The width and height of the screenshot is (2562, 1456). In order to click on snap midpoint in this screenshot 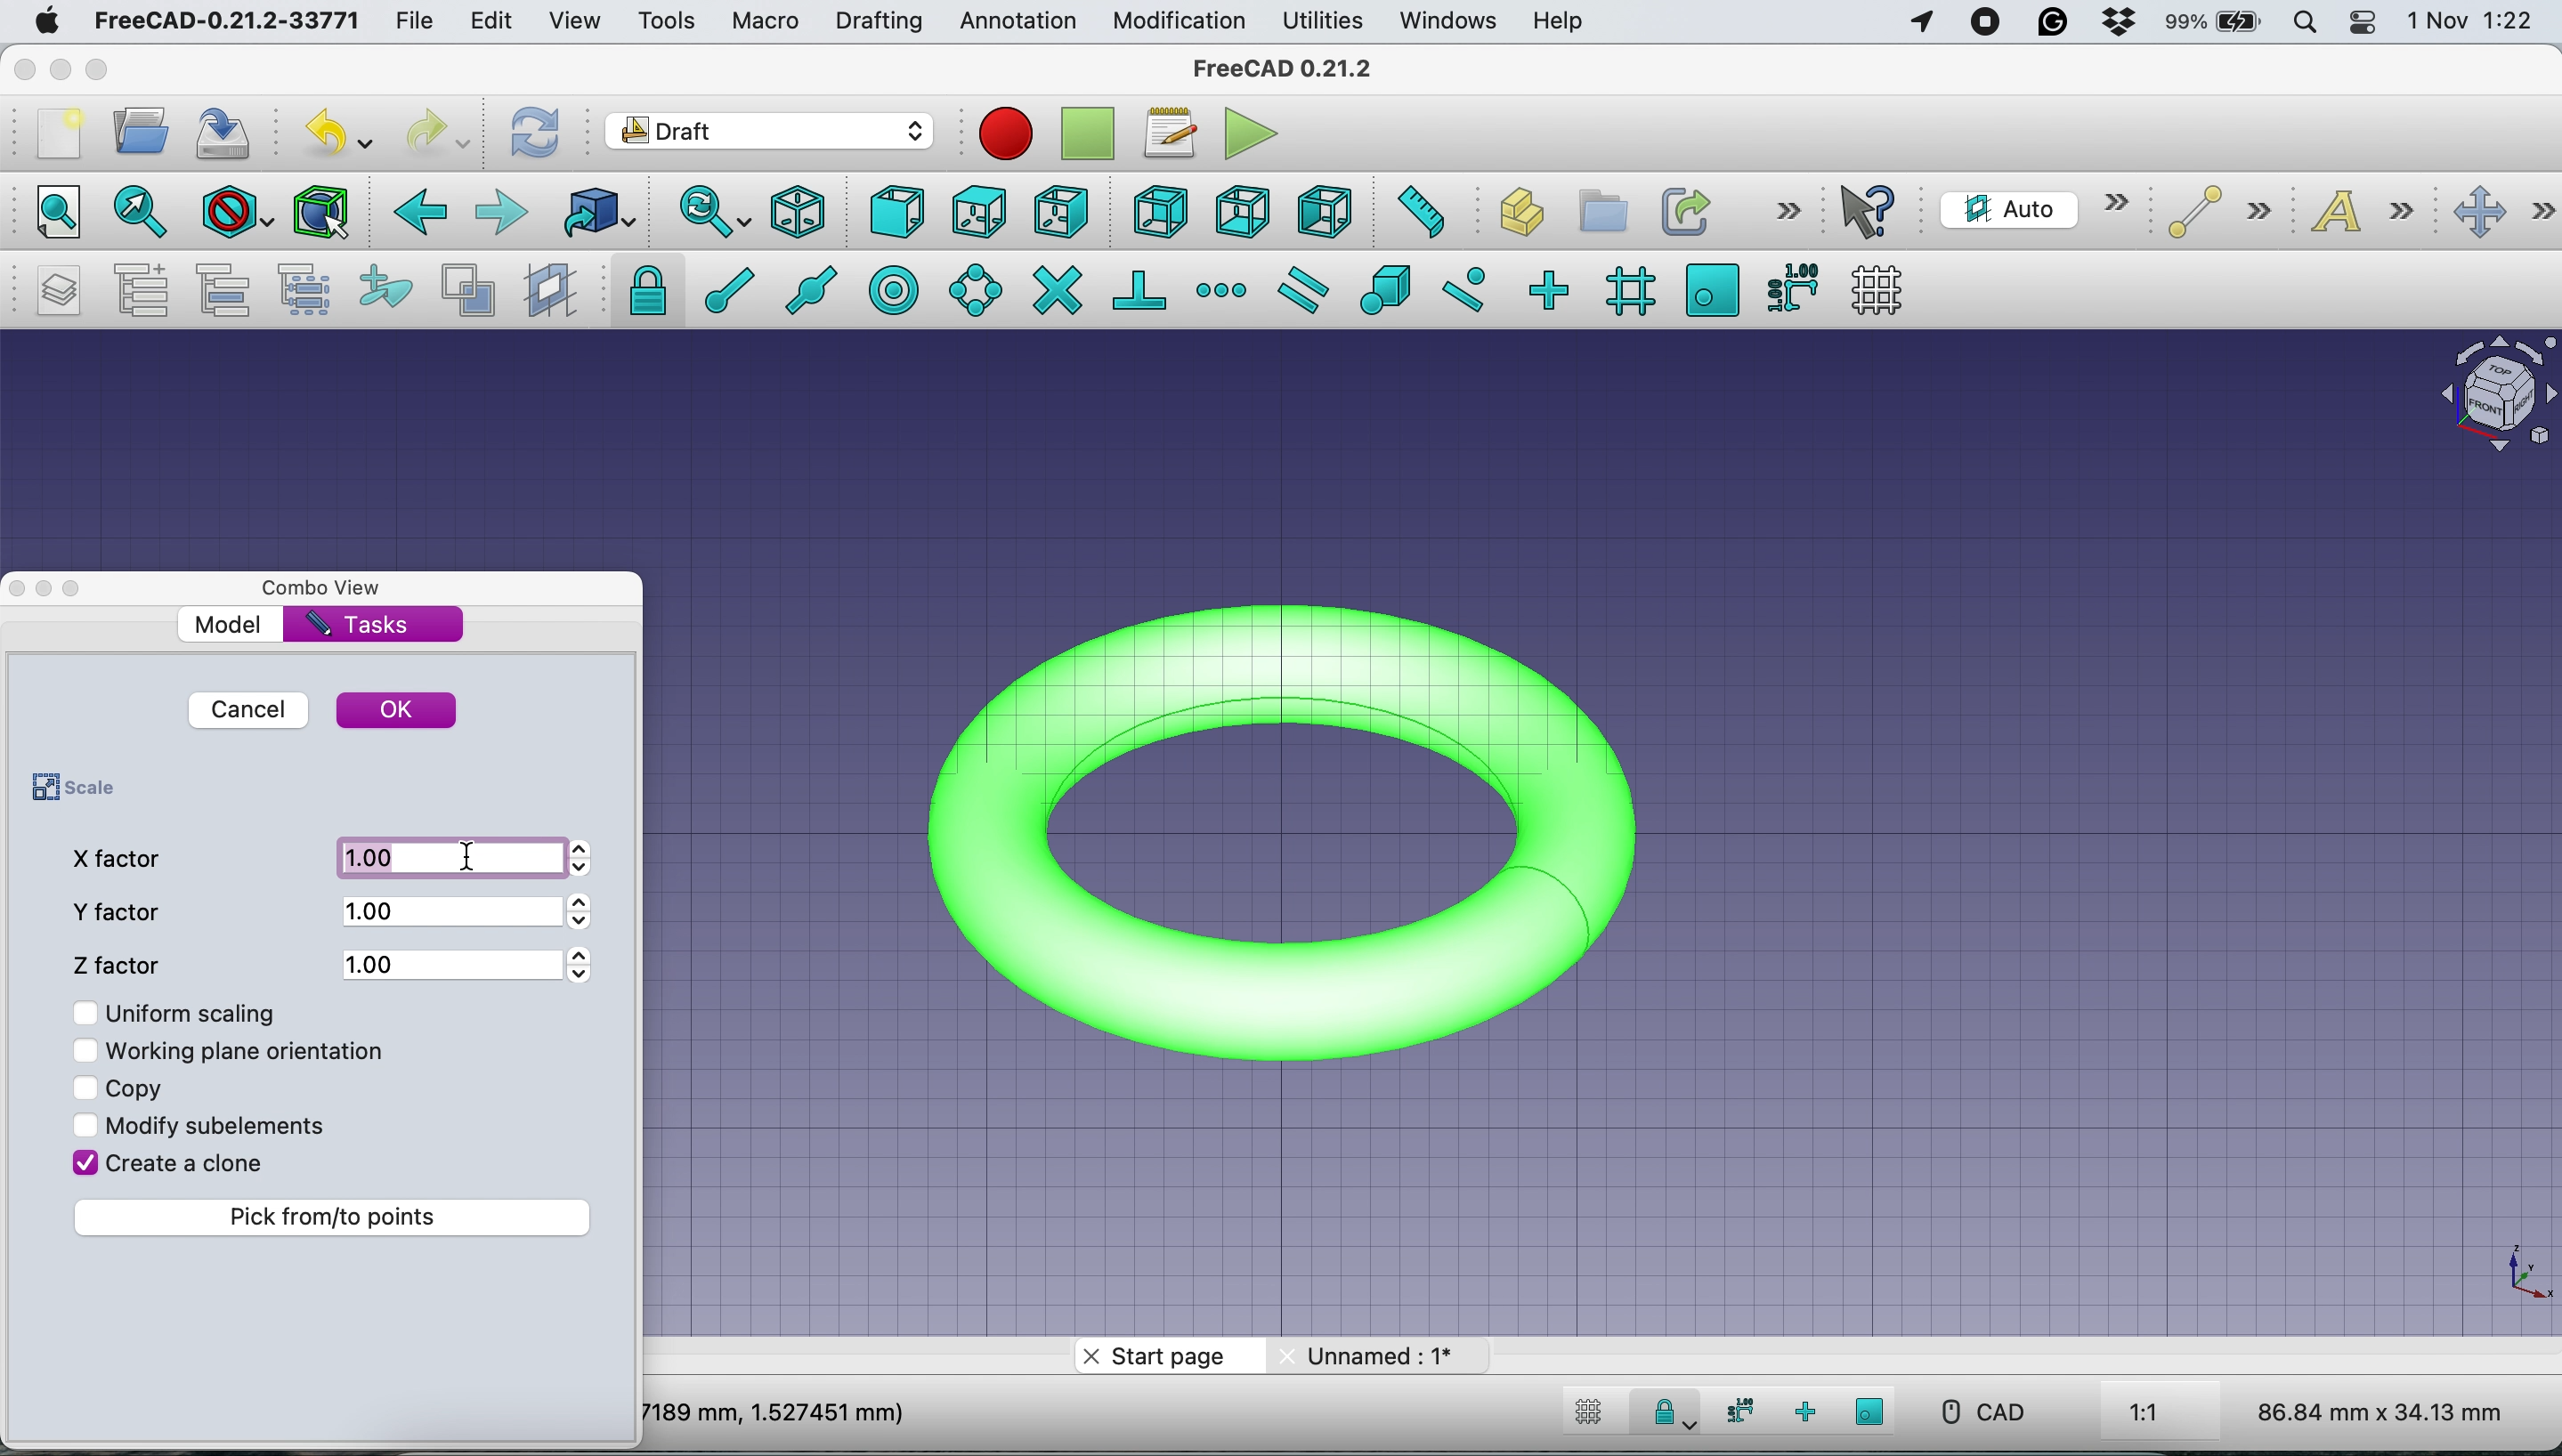, I will do `click(816, 288)`.